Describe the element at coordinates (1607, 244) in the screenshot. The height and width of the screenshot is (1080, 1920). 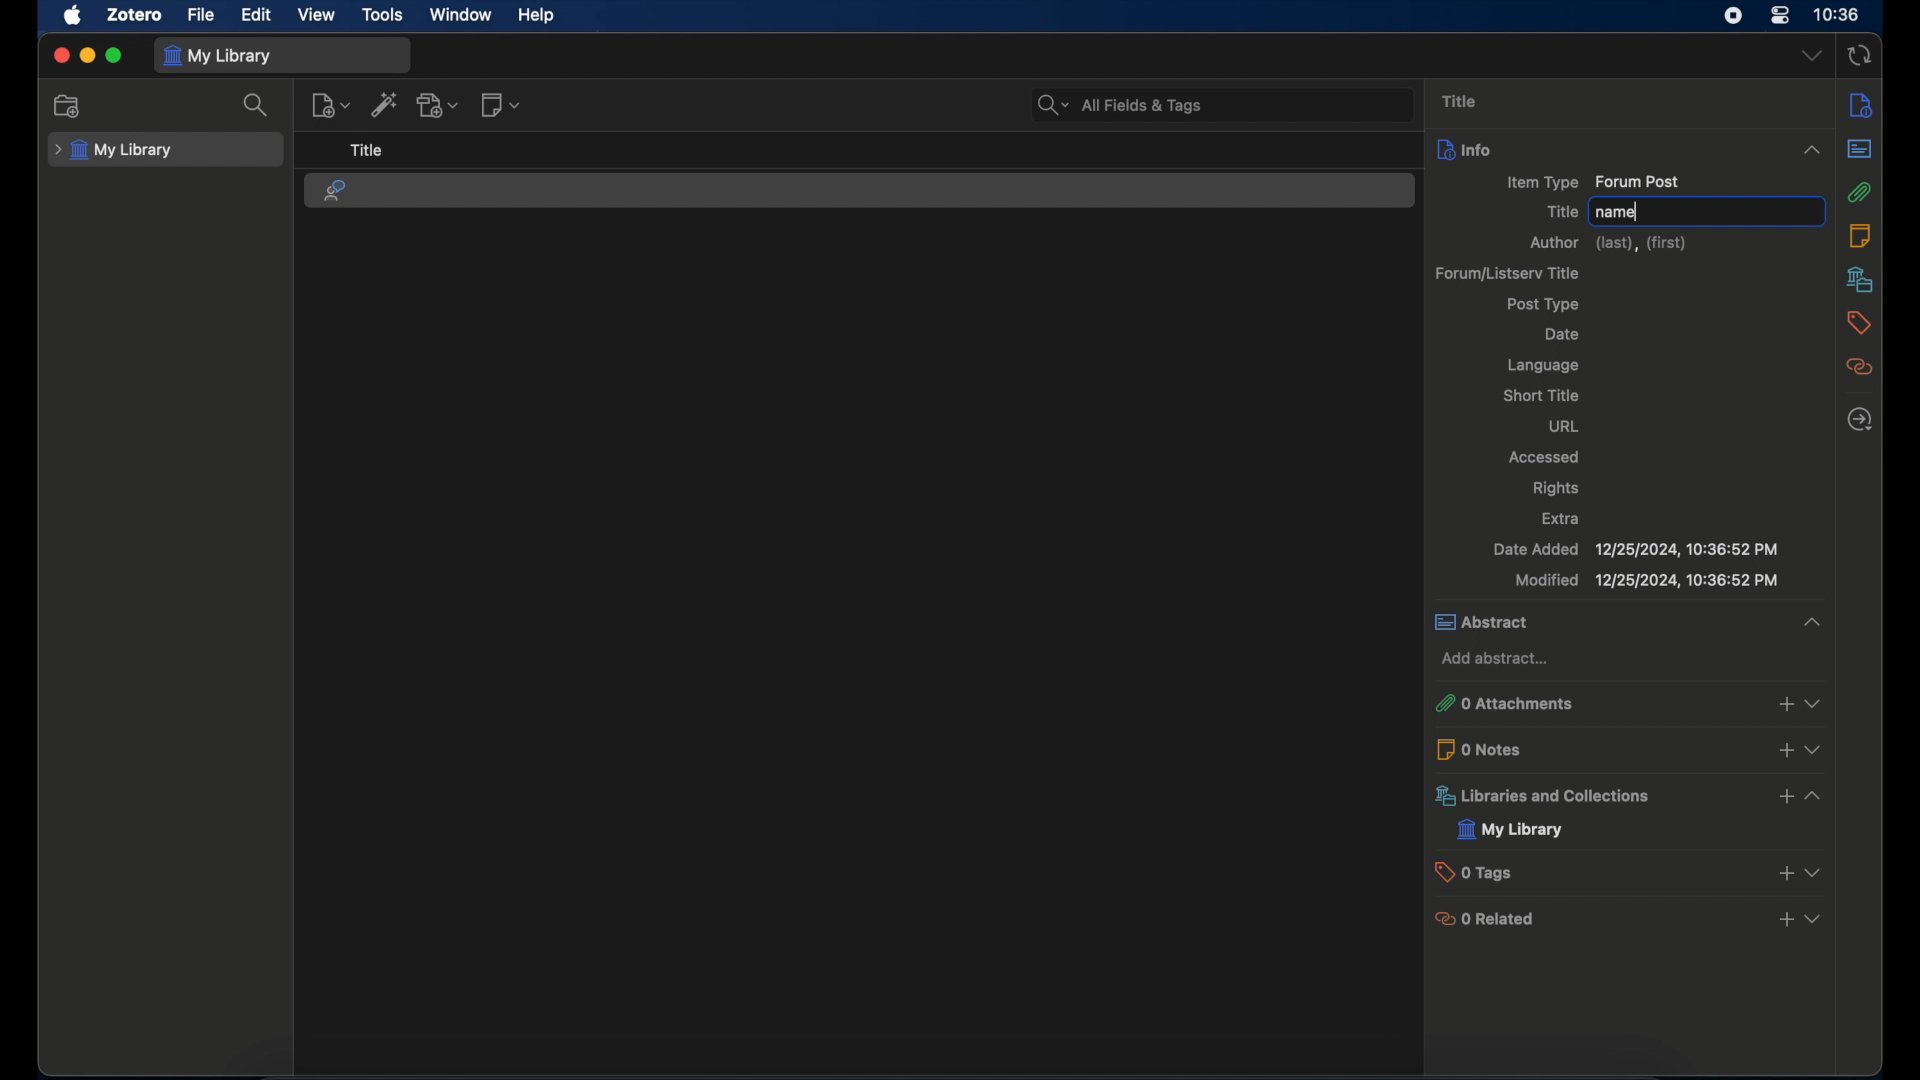
I see `author` at that location.